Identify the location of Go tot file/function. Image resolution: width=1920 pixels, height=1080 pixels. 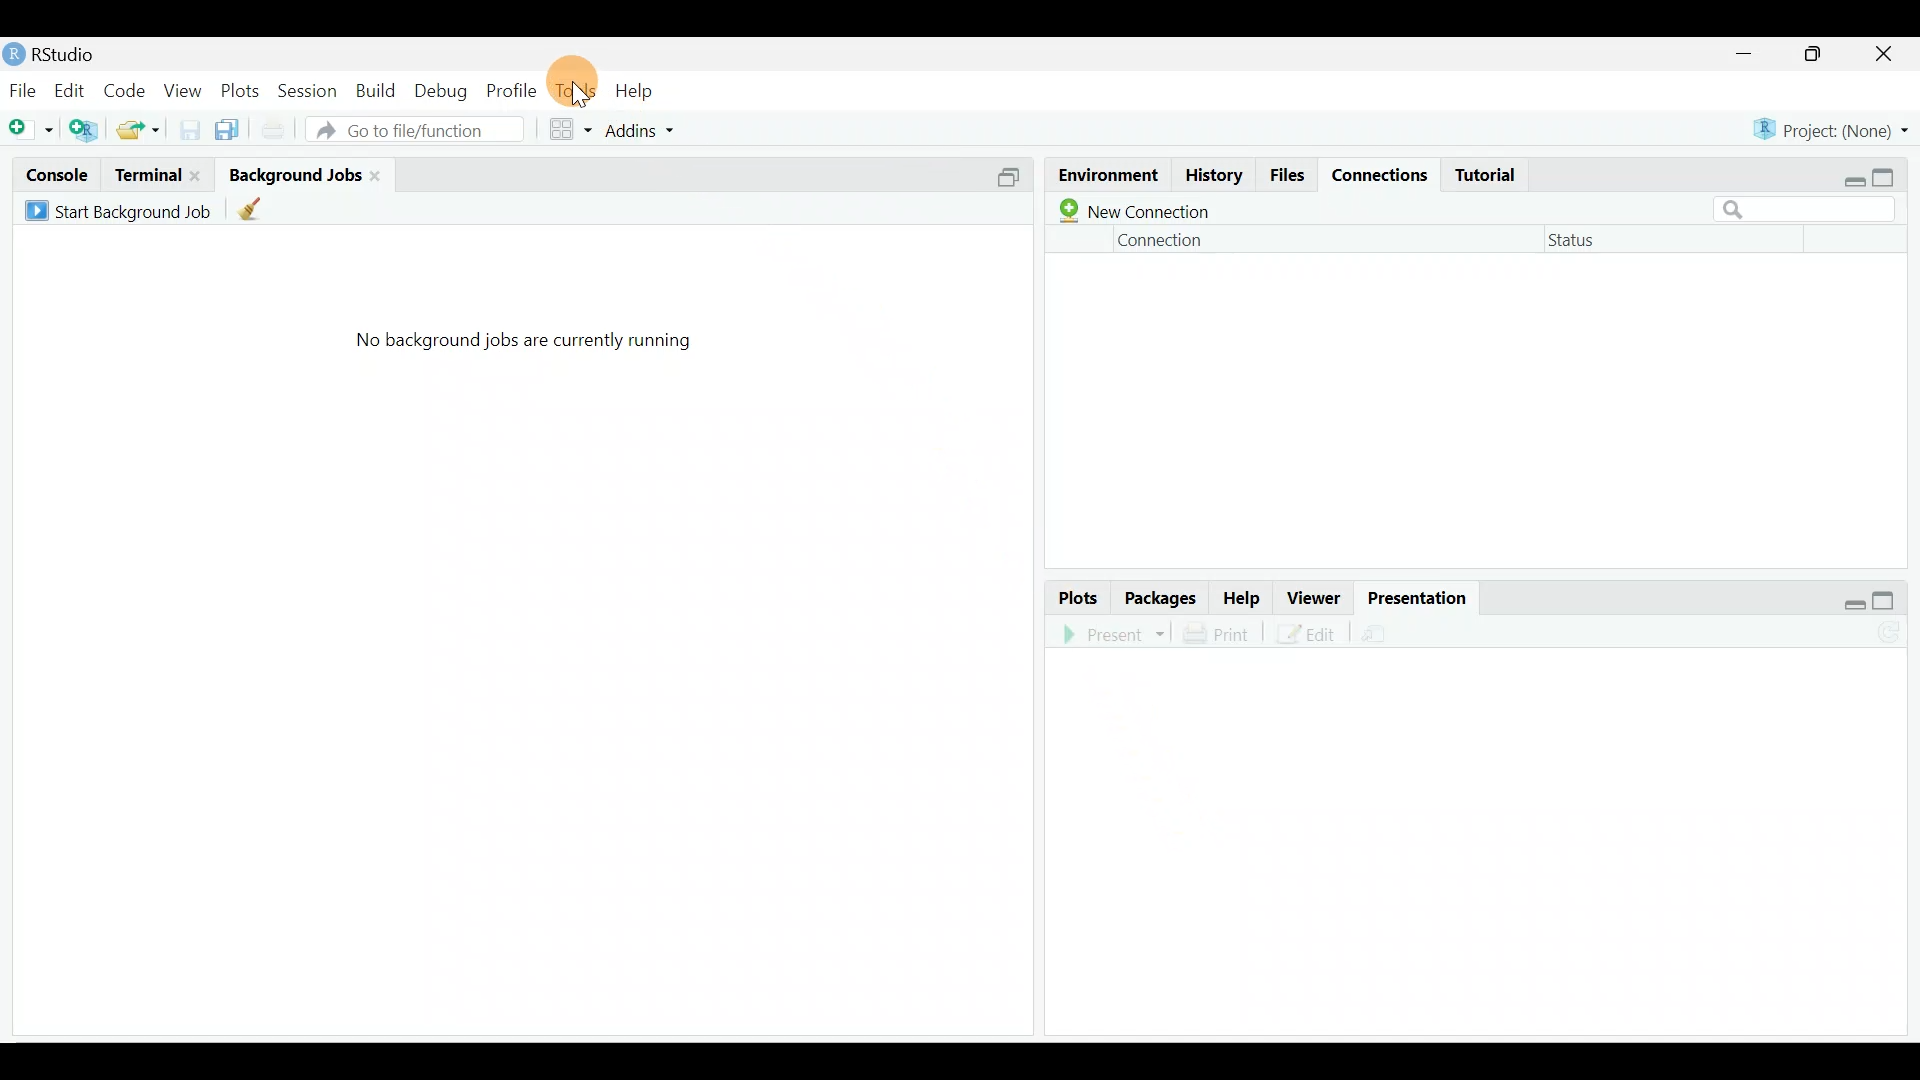
(421, 130).